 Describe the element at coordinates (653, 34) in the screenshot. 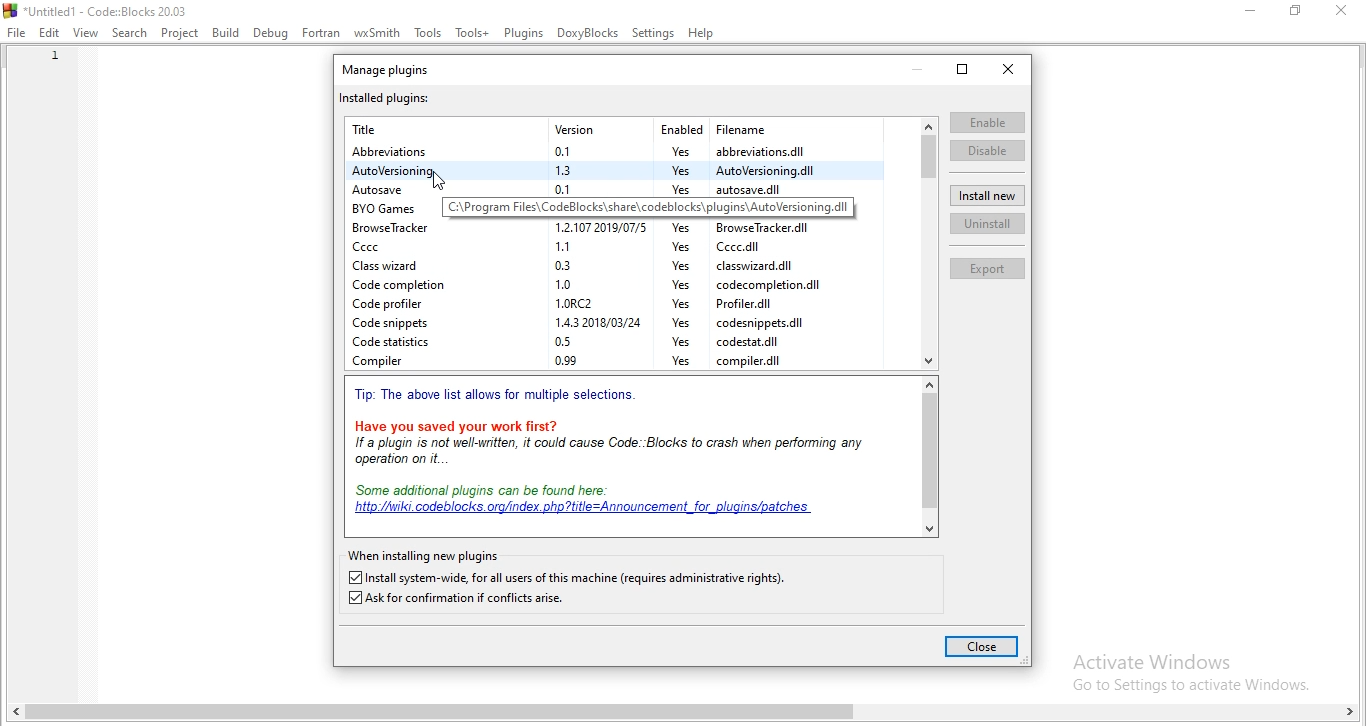

I see `Settings` at that location.